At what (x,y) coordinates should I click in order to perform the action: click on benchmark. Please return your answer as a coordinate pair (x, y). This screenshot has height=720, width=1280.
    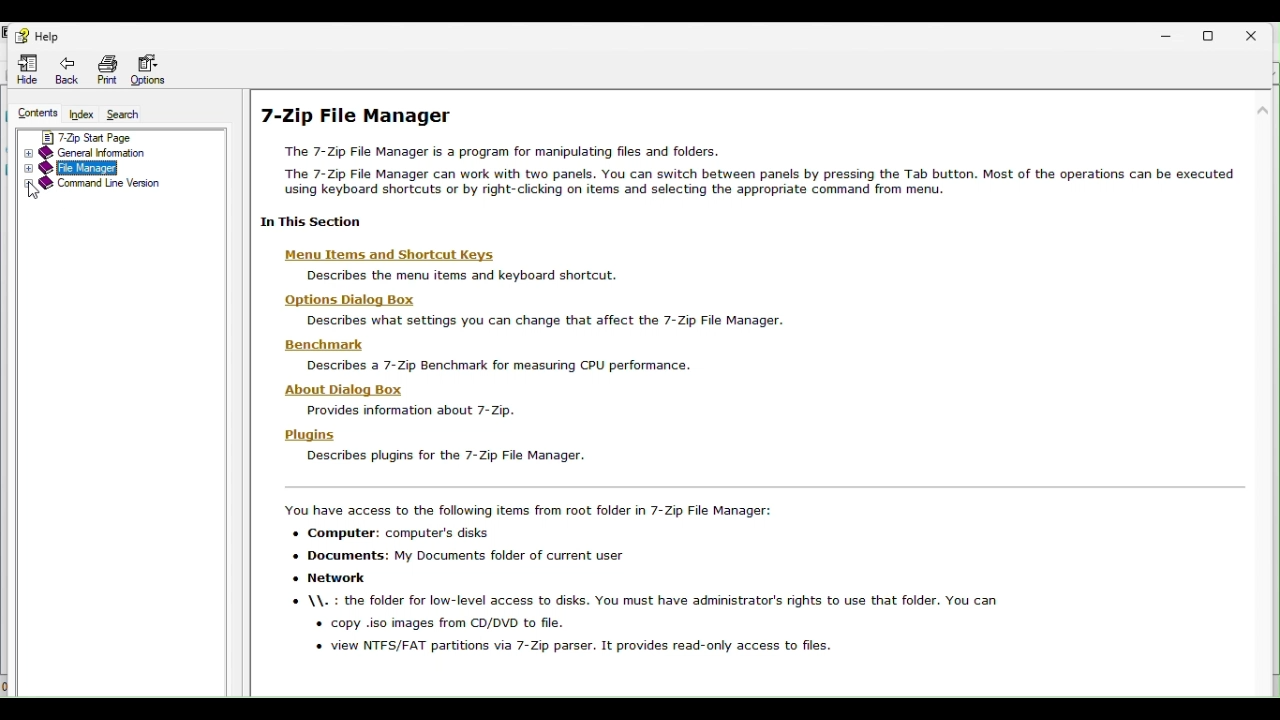
    Looking at the image, I should click on (329, 346).